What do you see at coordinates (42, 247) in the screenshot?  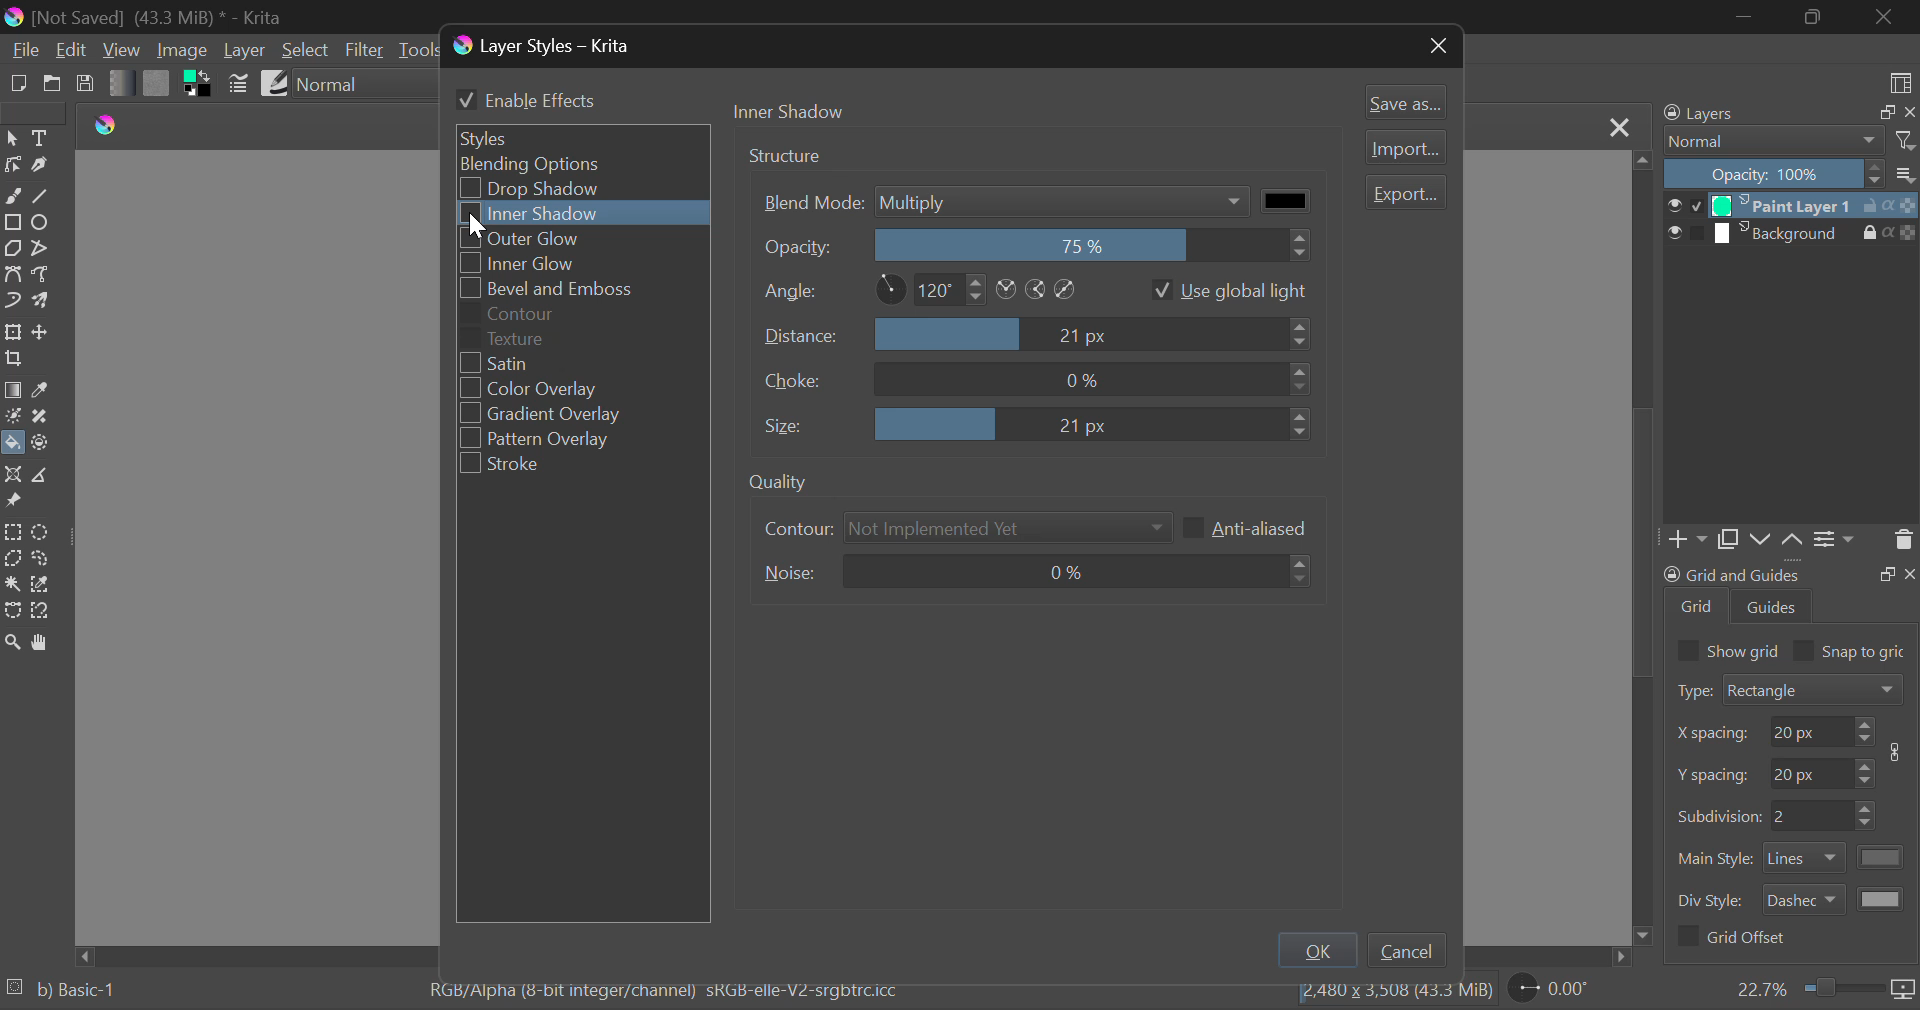 I see `Polyline` at bounding box center [42, 247].